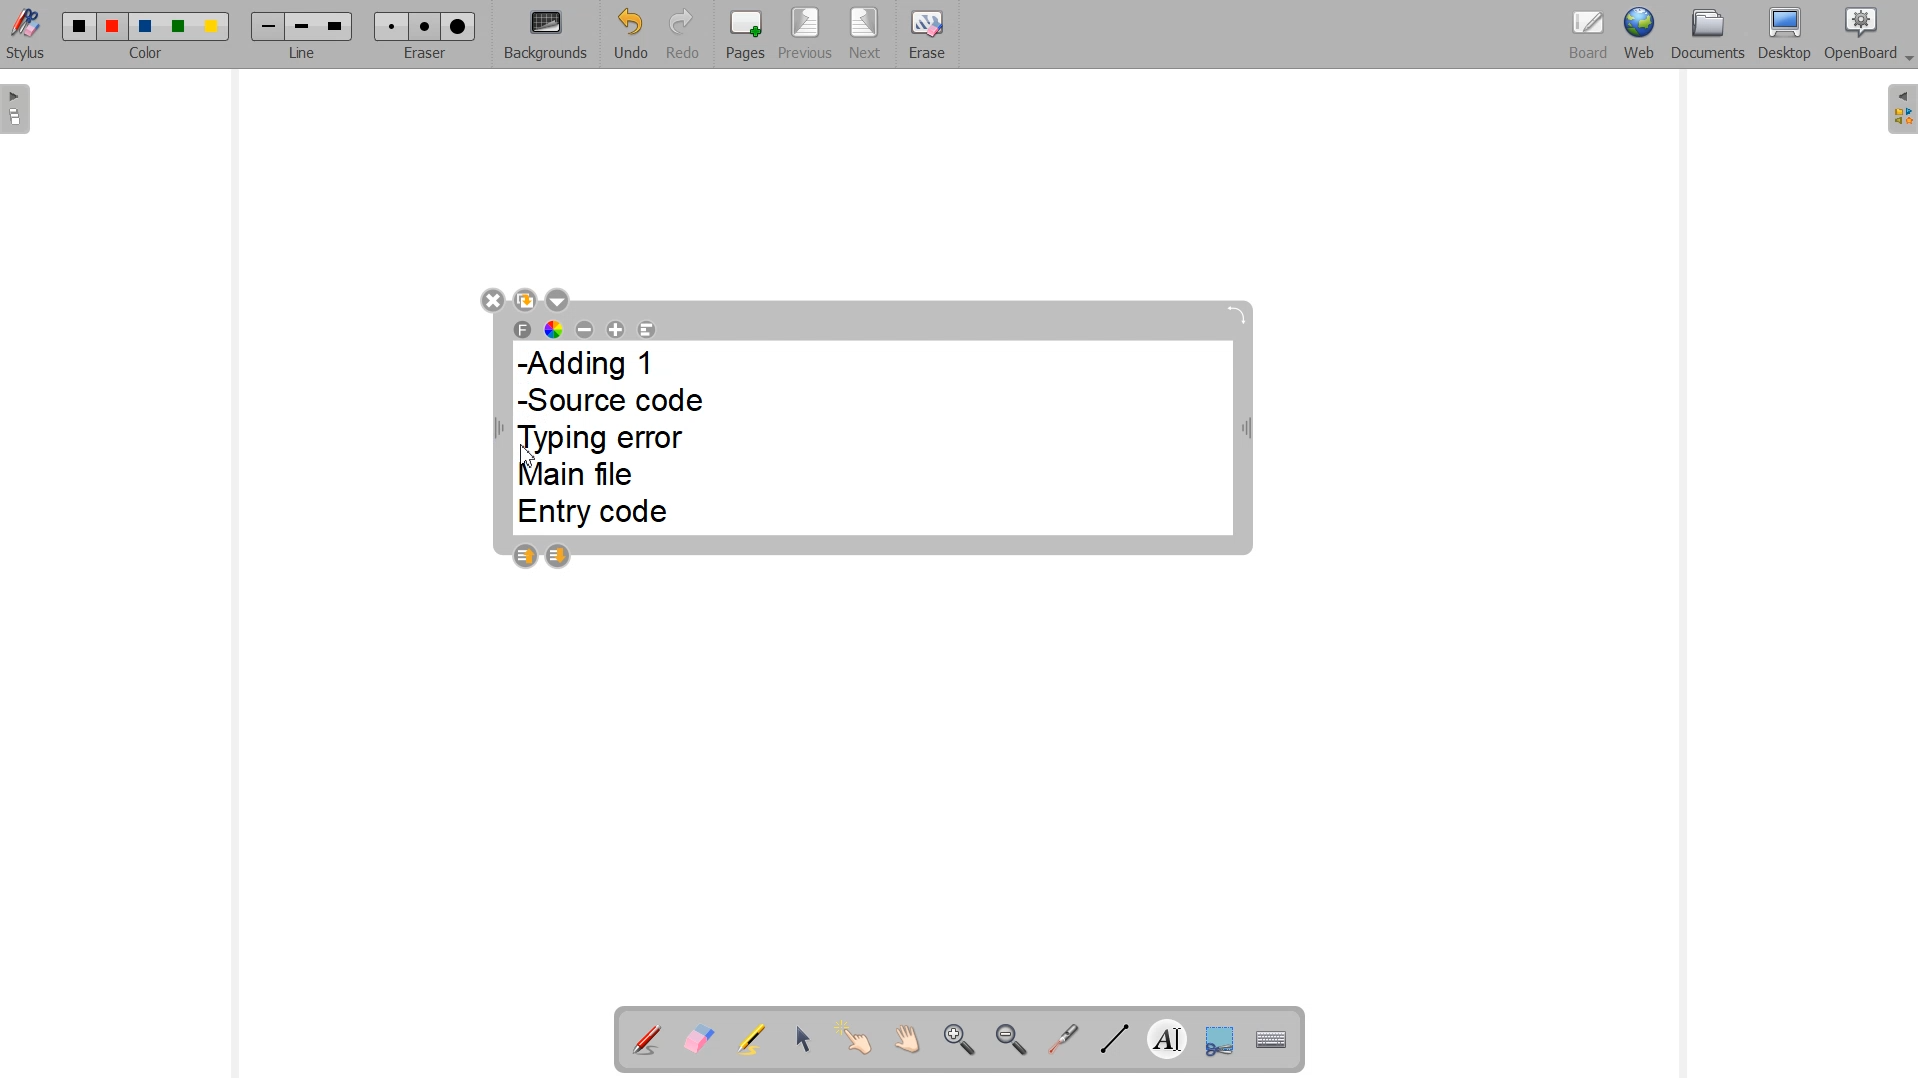  Describe the element at coordinates (1589, 35) in the screenshot. I see `Board` at that location.